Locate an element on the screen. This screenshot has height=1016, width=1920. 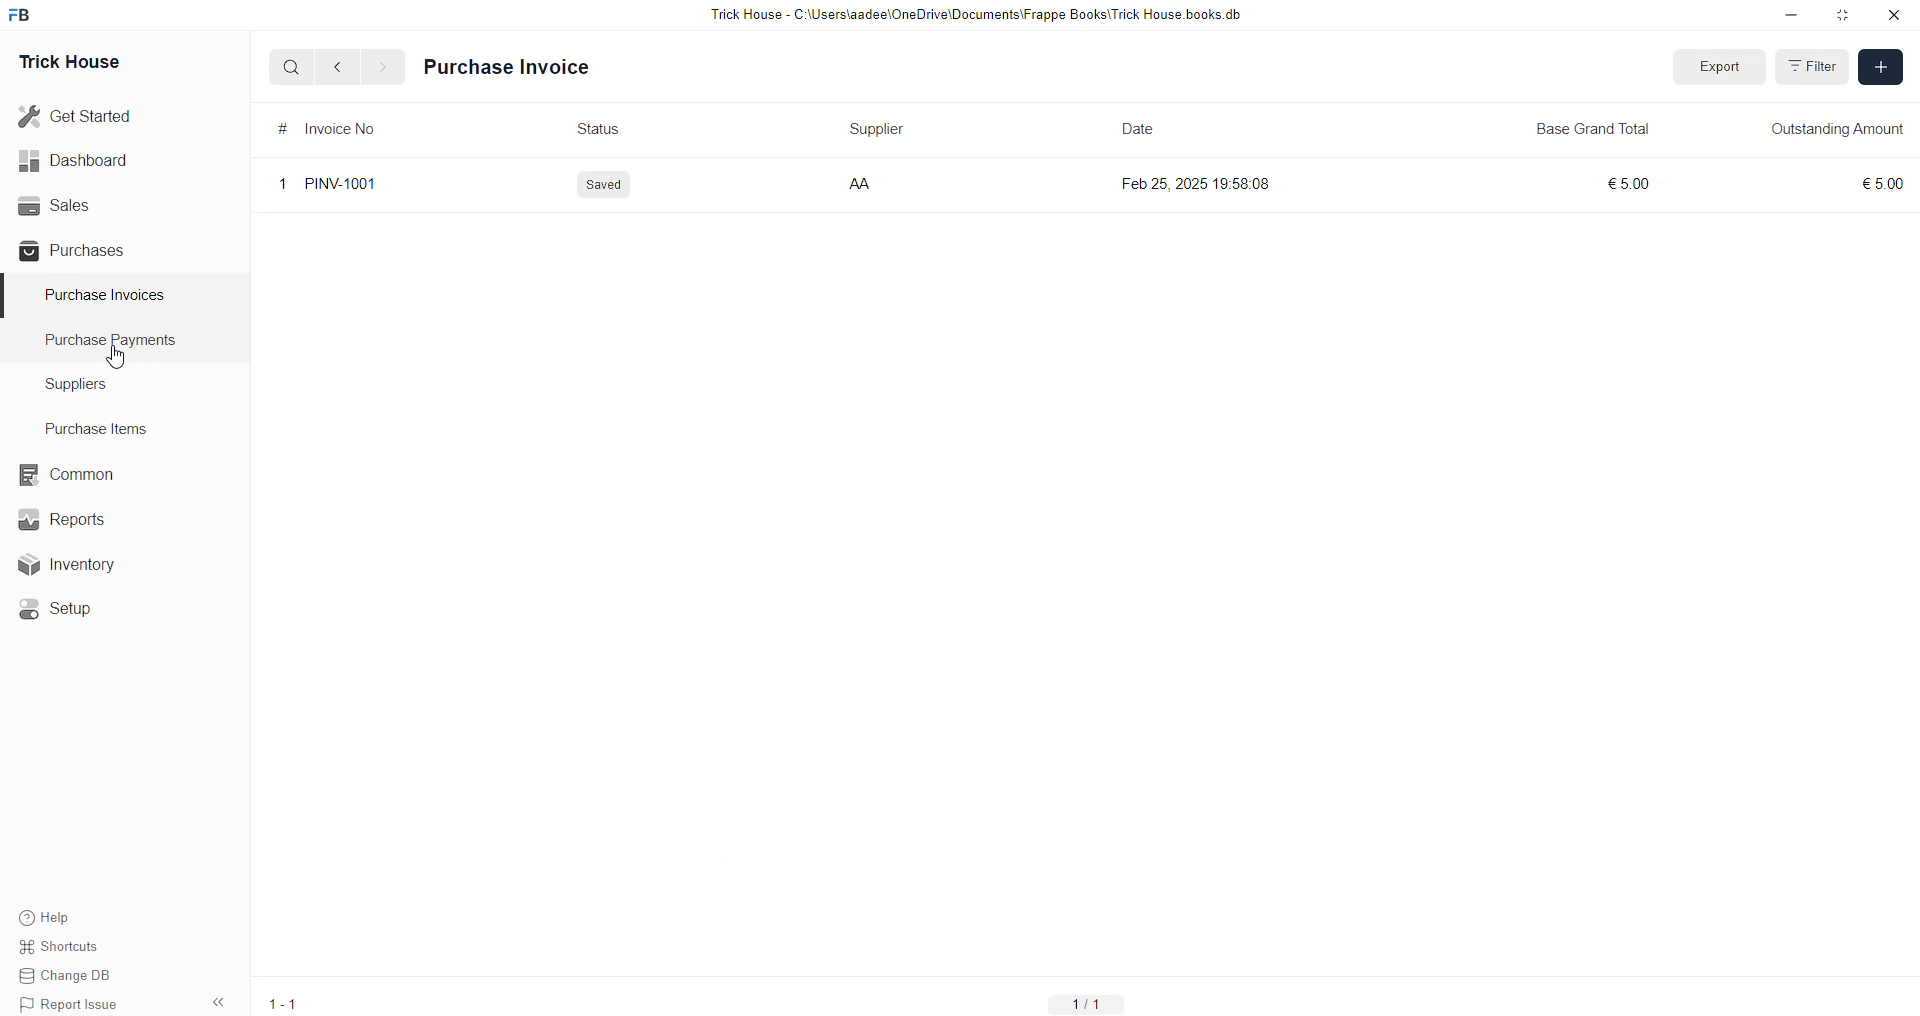
Report Issue is located at coordinates (75, 1004).